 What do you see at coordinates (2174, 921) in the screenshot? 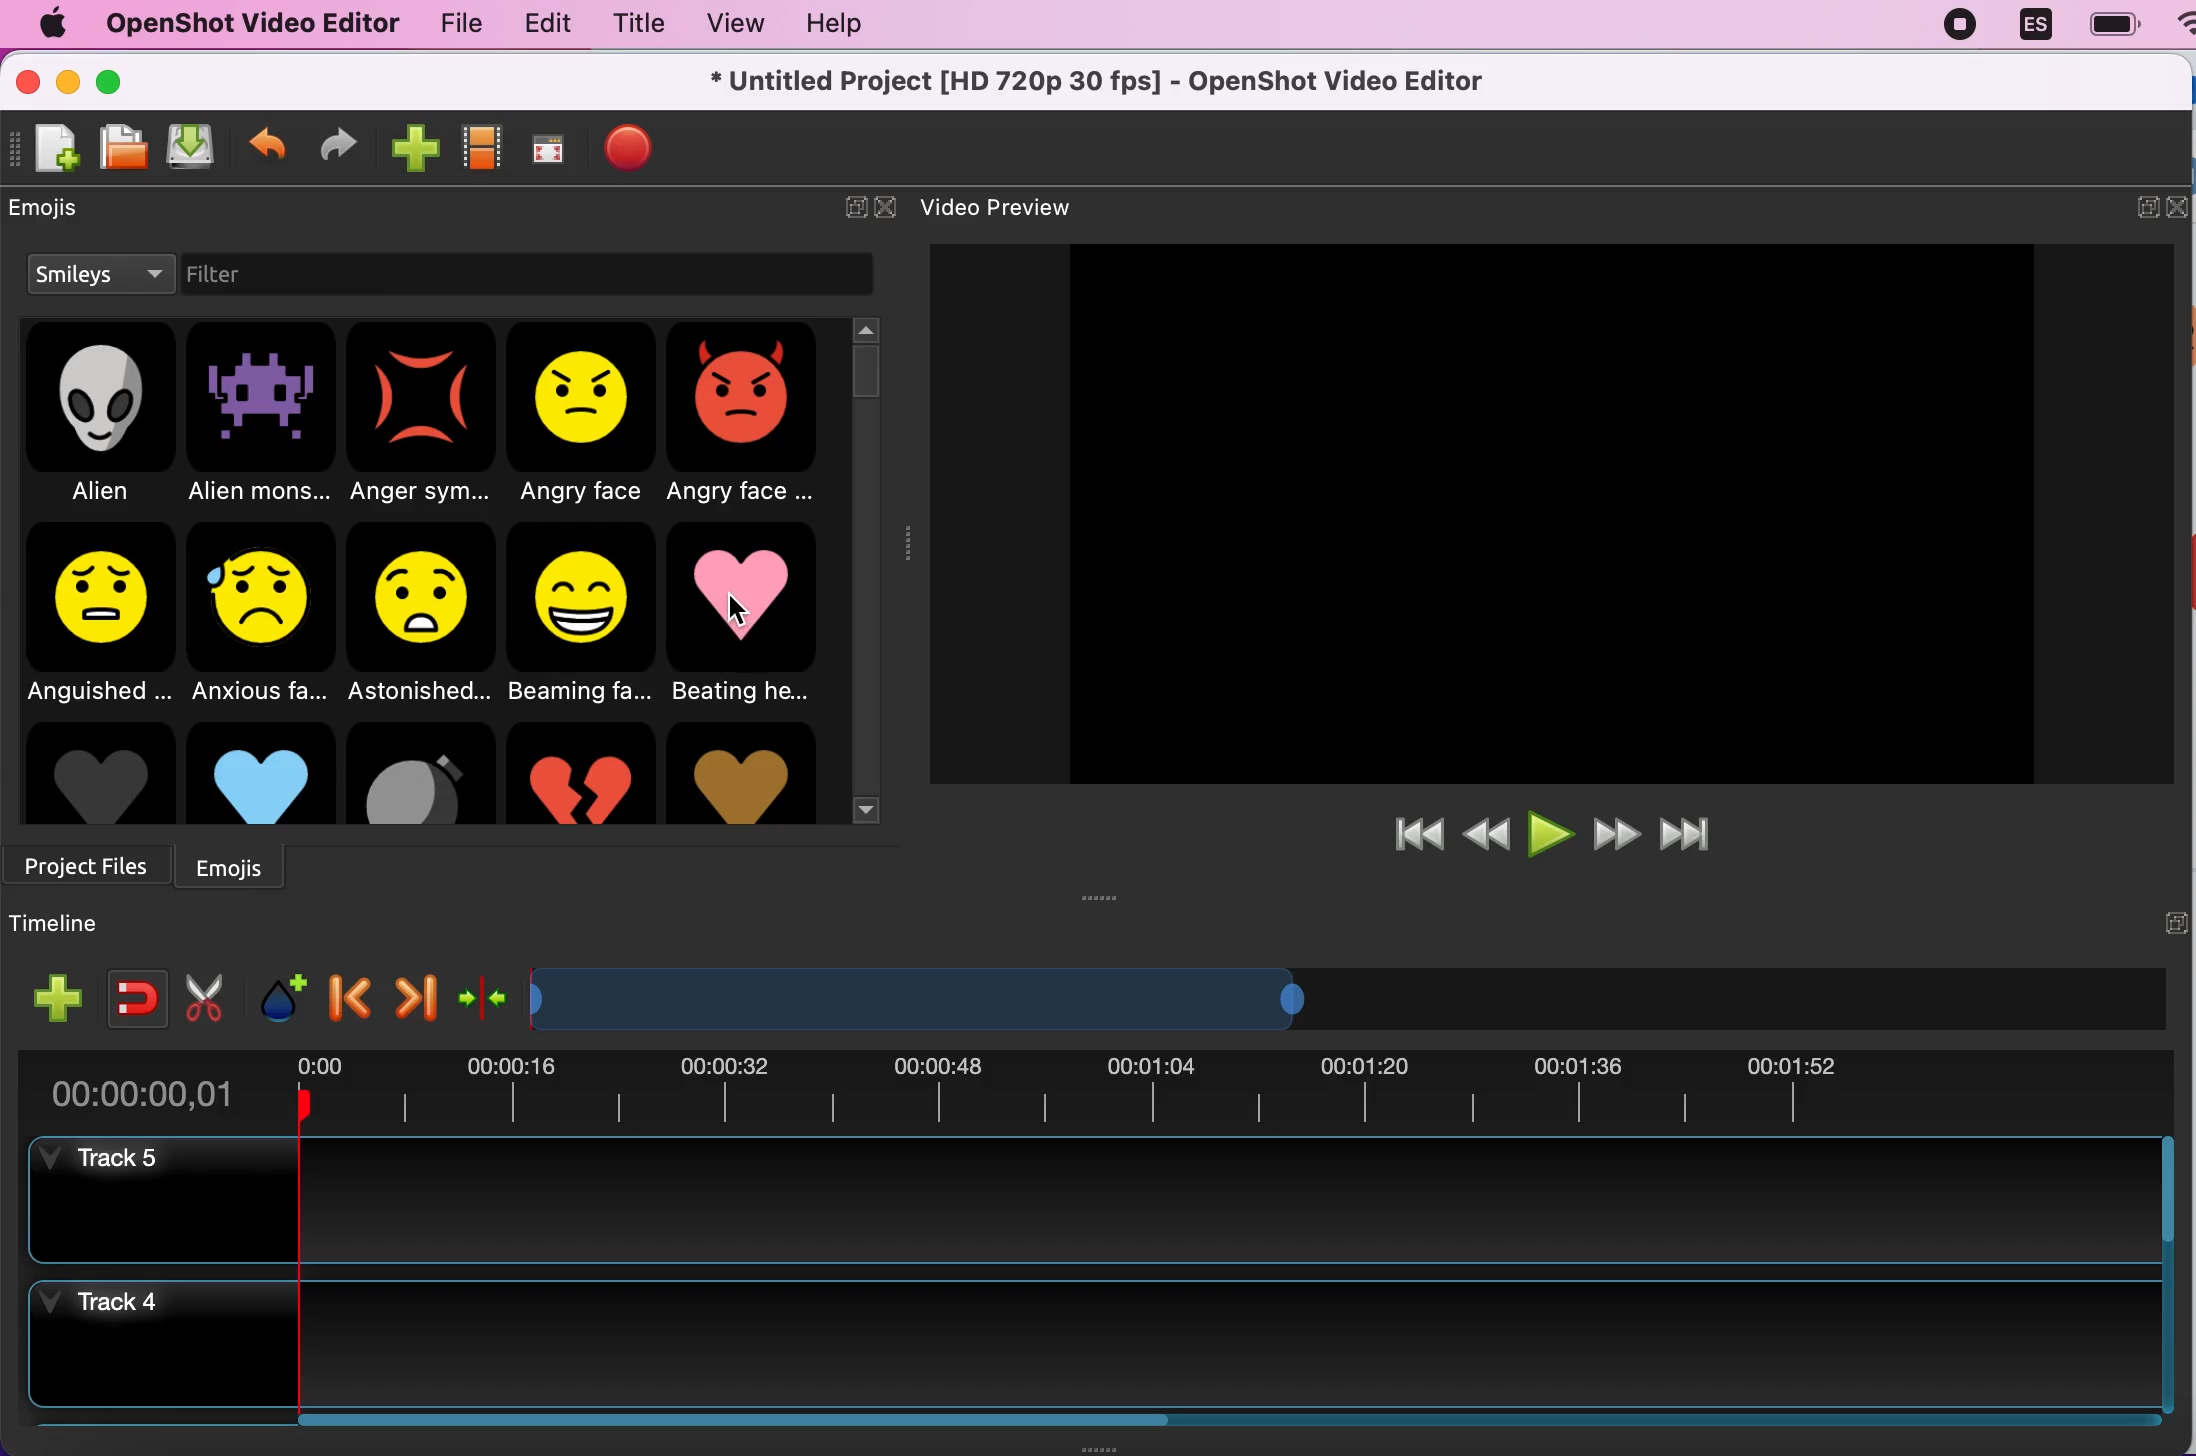
I see `expand/hide` at bounding box center [2174, 921].